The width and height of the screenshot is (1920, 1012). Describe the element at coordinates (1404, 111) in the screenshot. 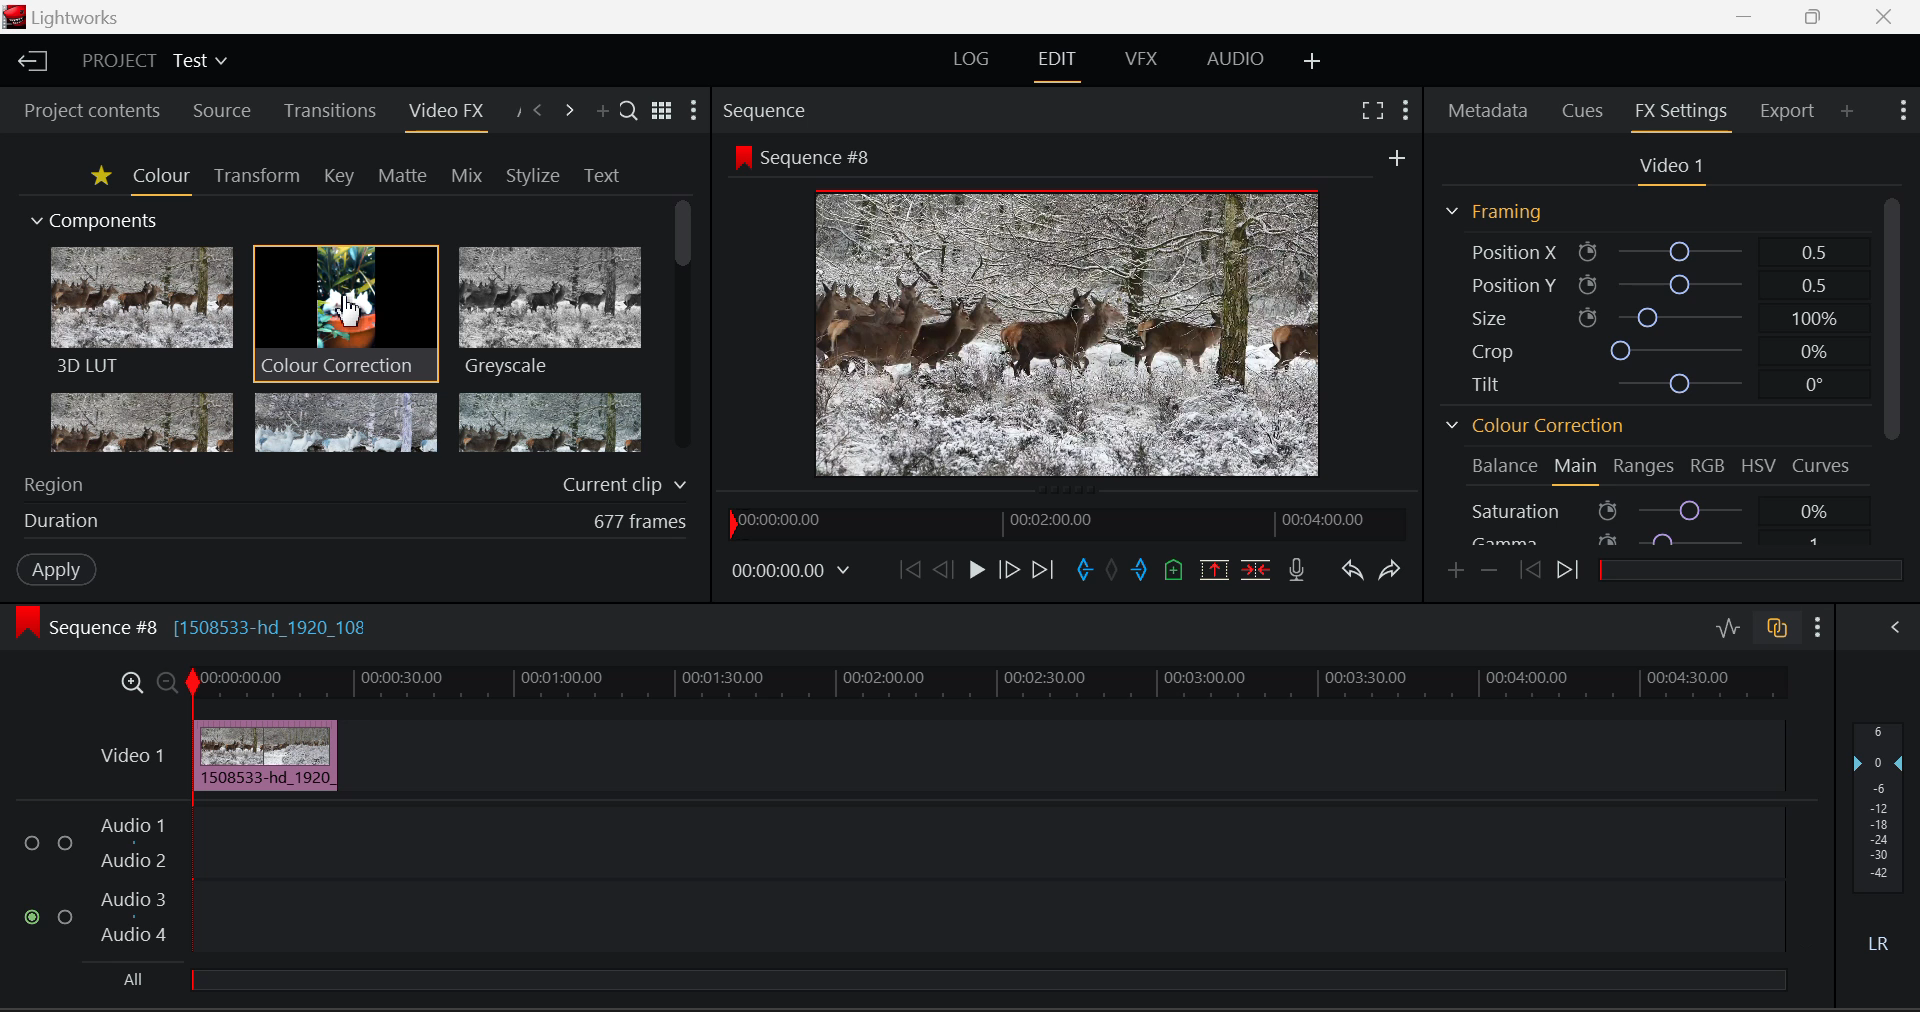

I see `Show Settings` at that location.